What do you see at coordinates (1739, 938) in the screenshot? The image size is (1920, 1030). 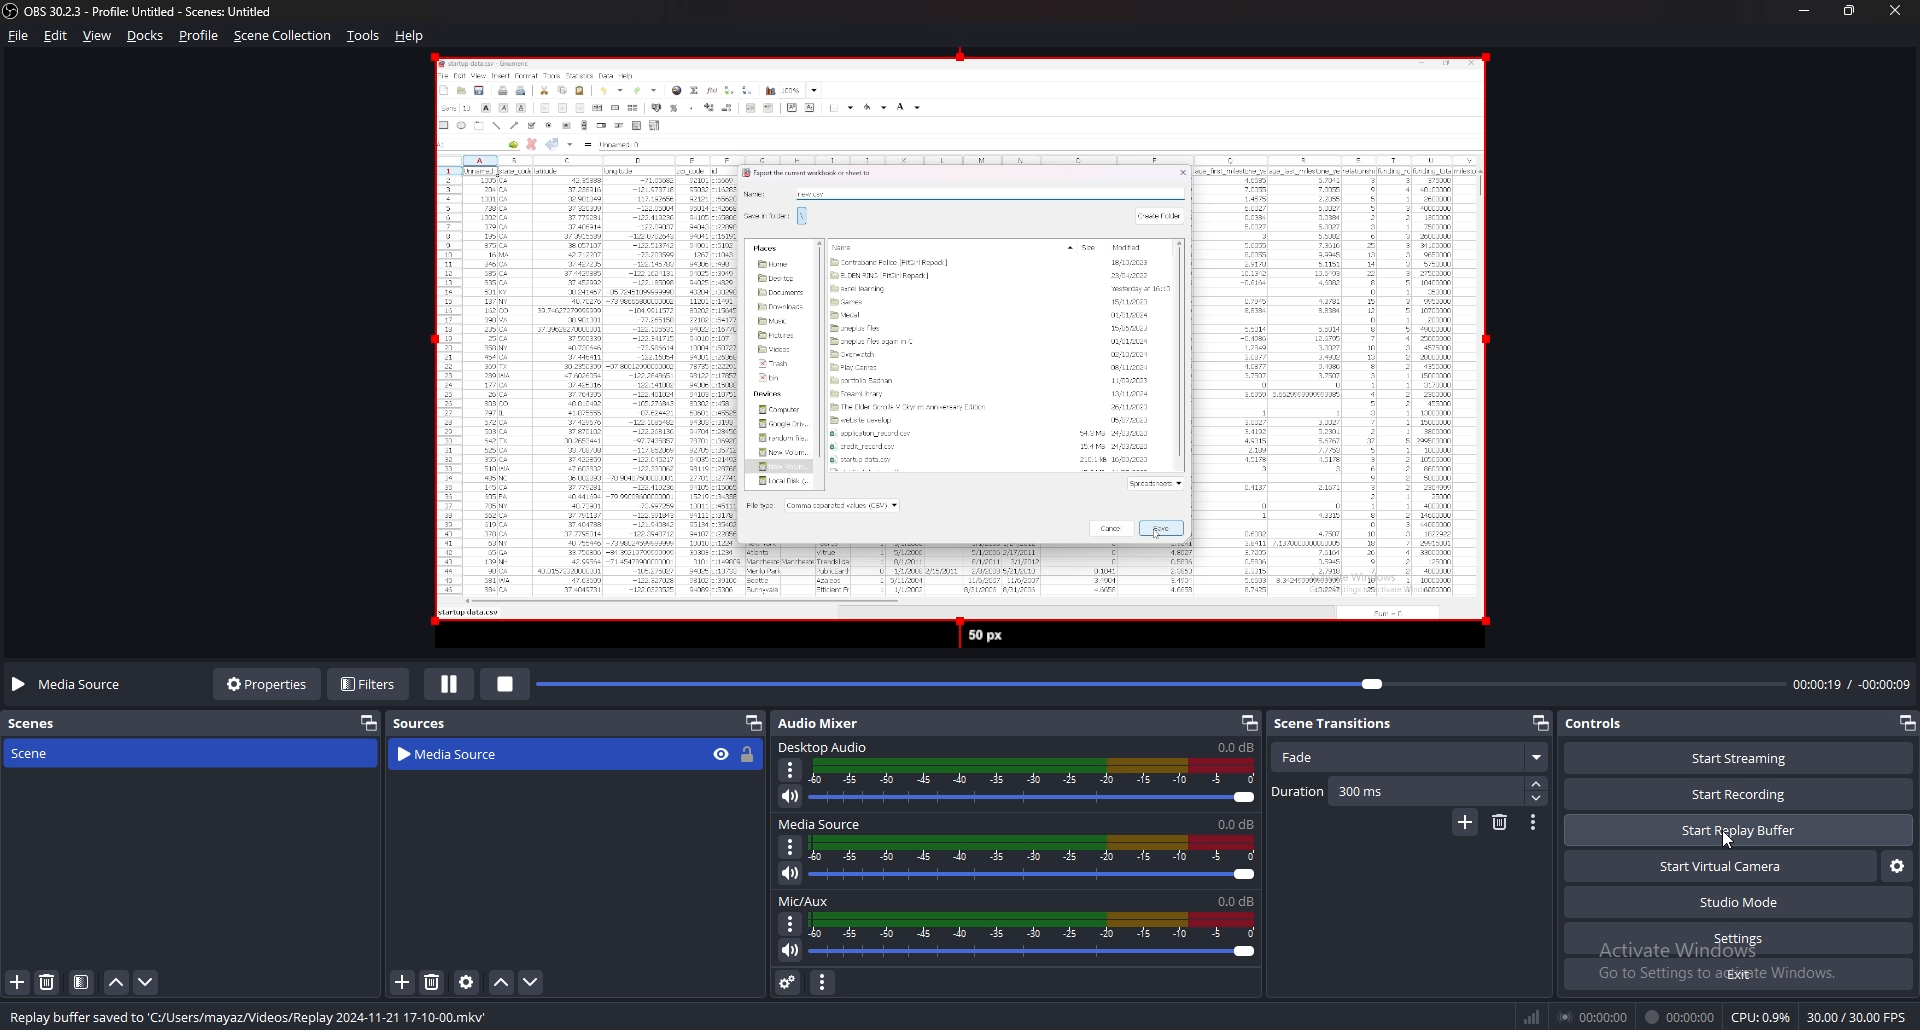 I see `settings` at bounding box center [1739, 938].